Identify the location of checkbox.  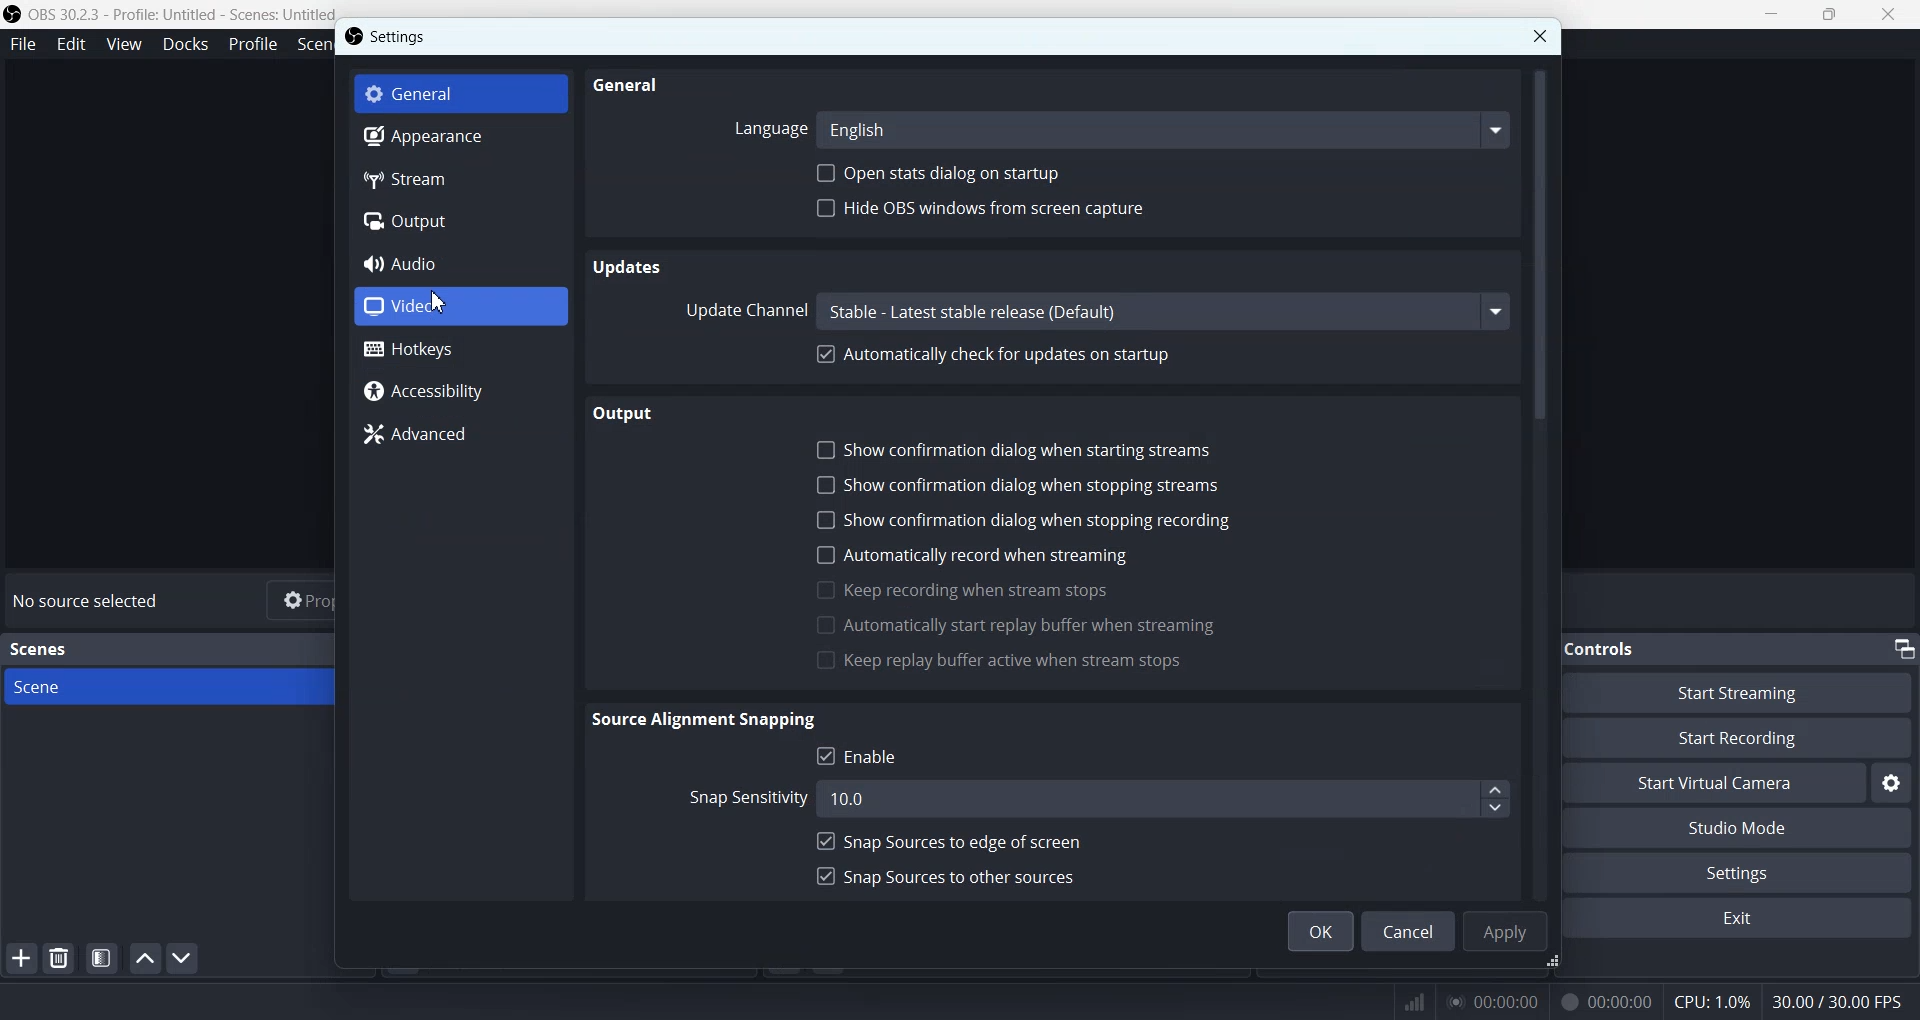
(823, 590).